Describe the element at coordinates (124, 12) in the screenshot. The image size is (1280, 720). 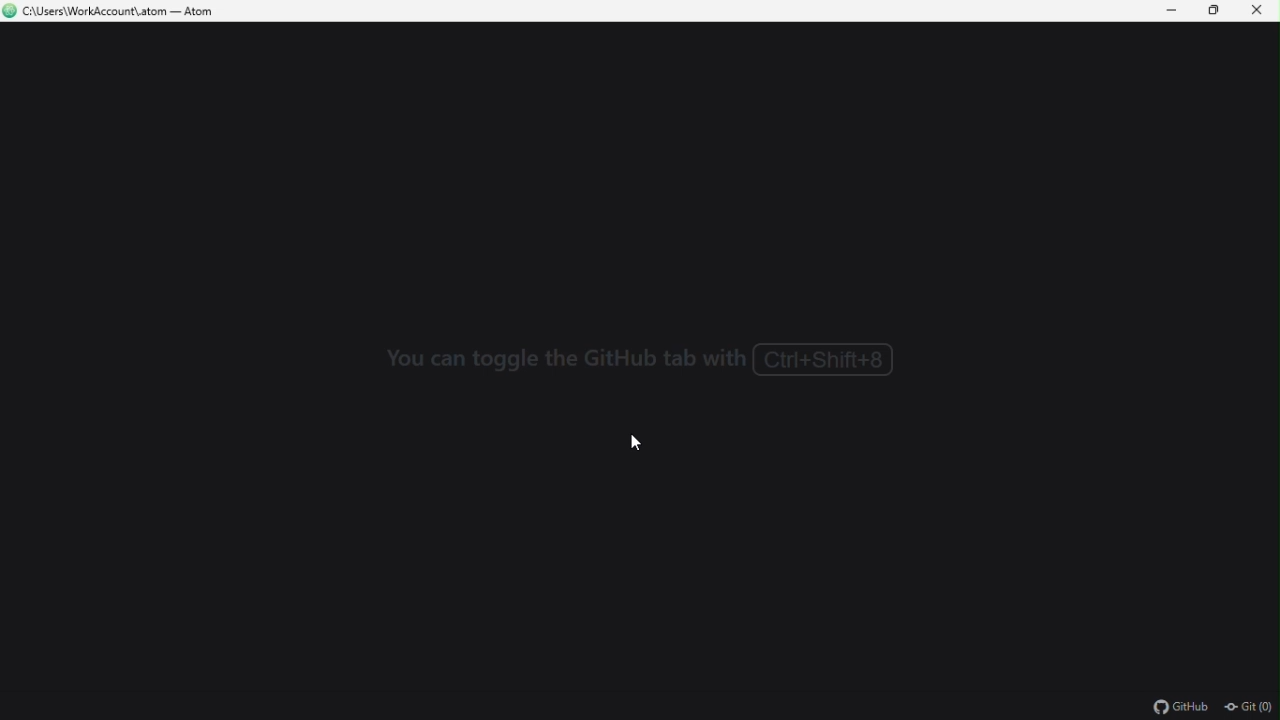
I see `C:\users\workAccount\.atom - Atom` at that location.